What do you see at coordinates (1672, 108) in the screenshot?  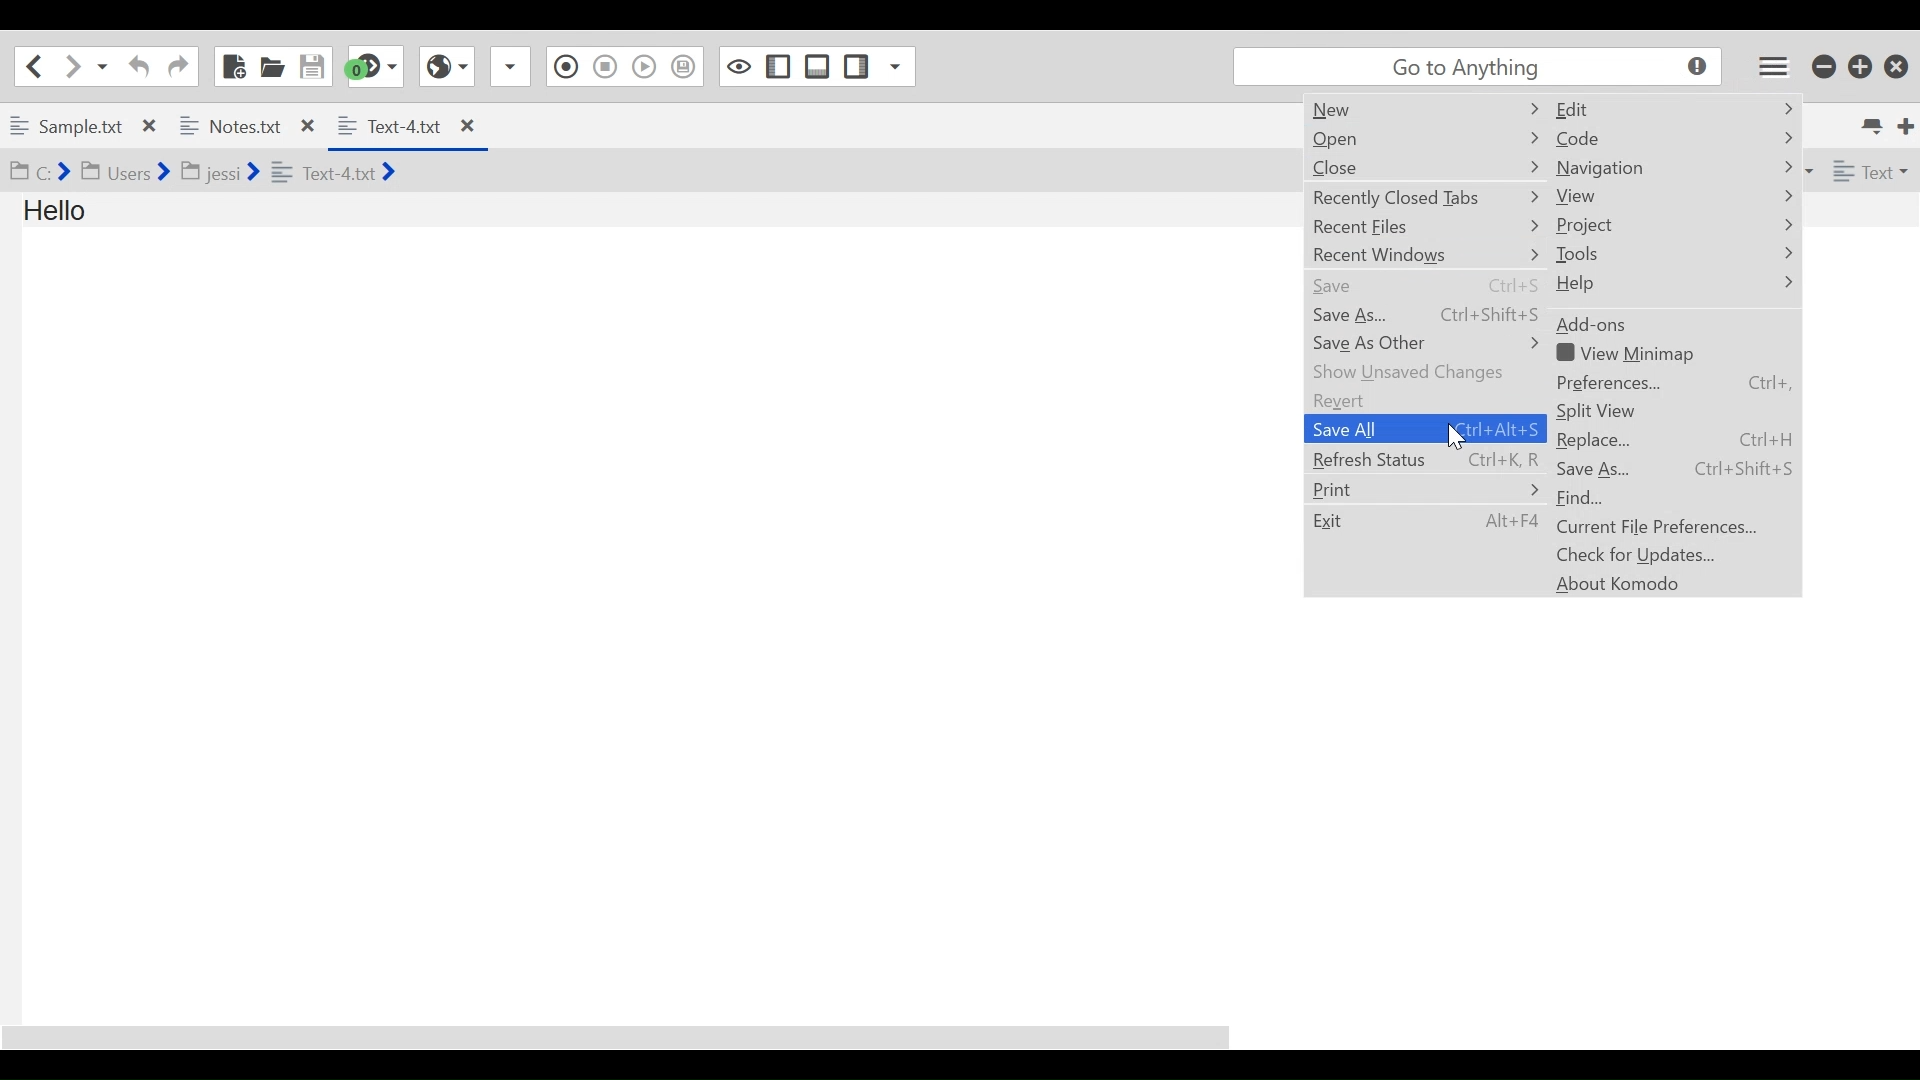 I see `Edit` at bounding box center [1672, 108].